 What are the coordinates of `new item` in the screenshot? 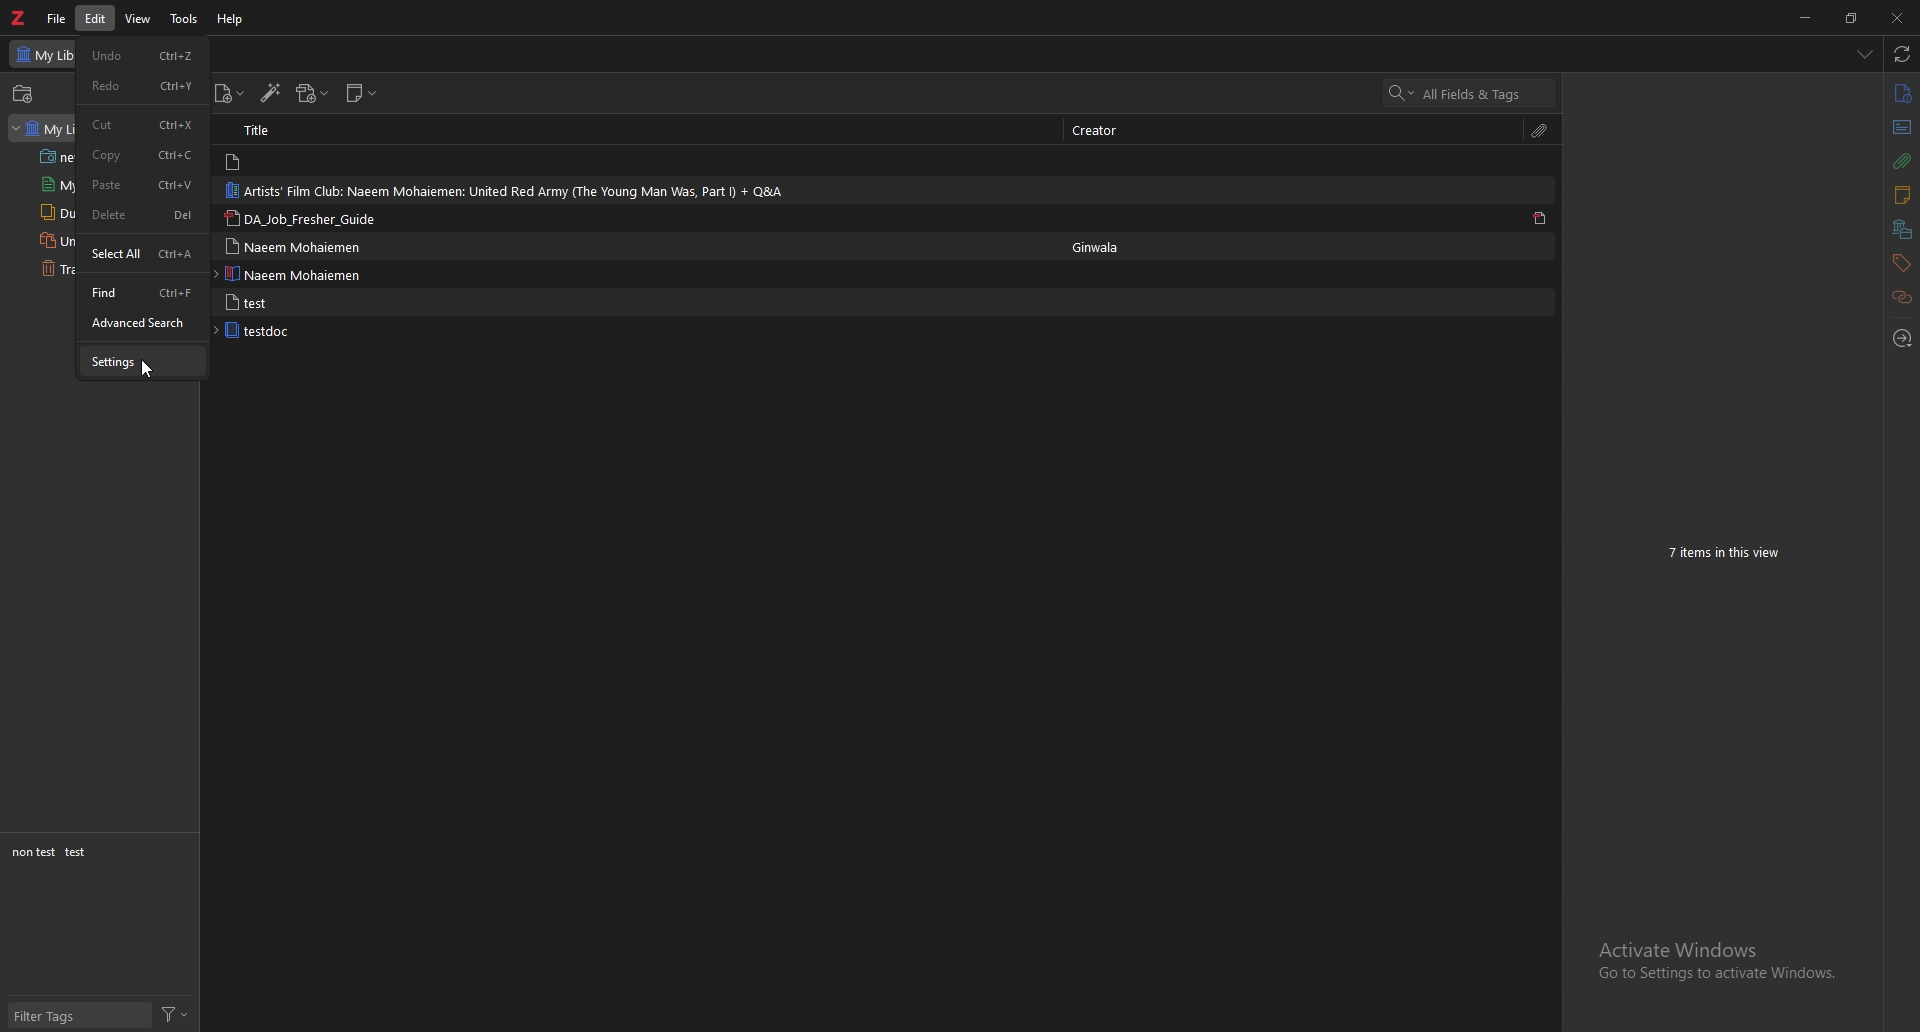 It's located at (230, 93).